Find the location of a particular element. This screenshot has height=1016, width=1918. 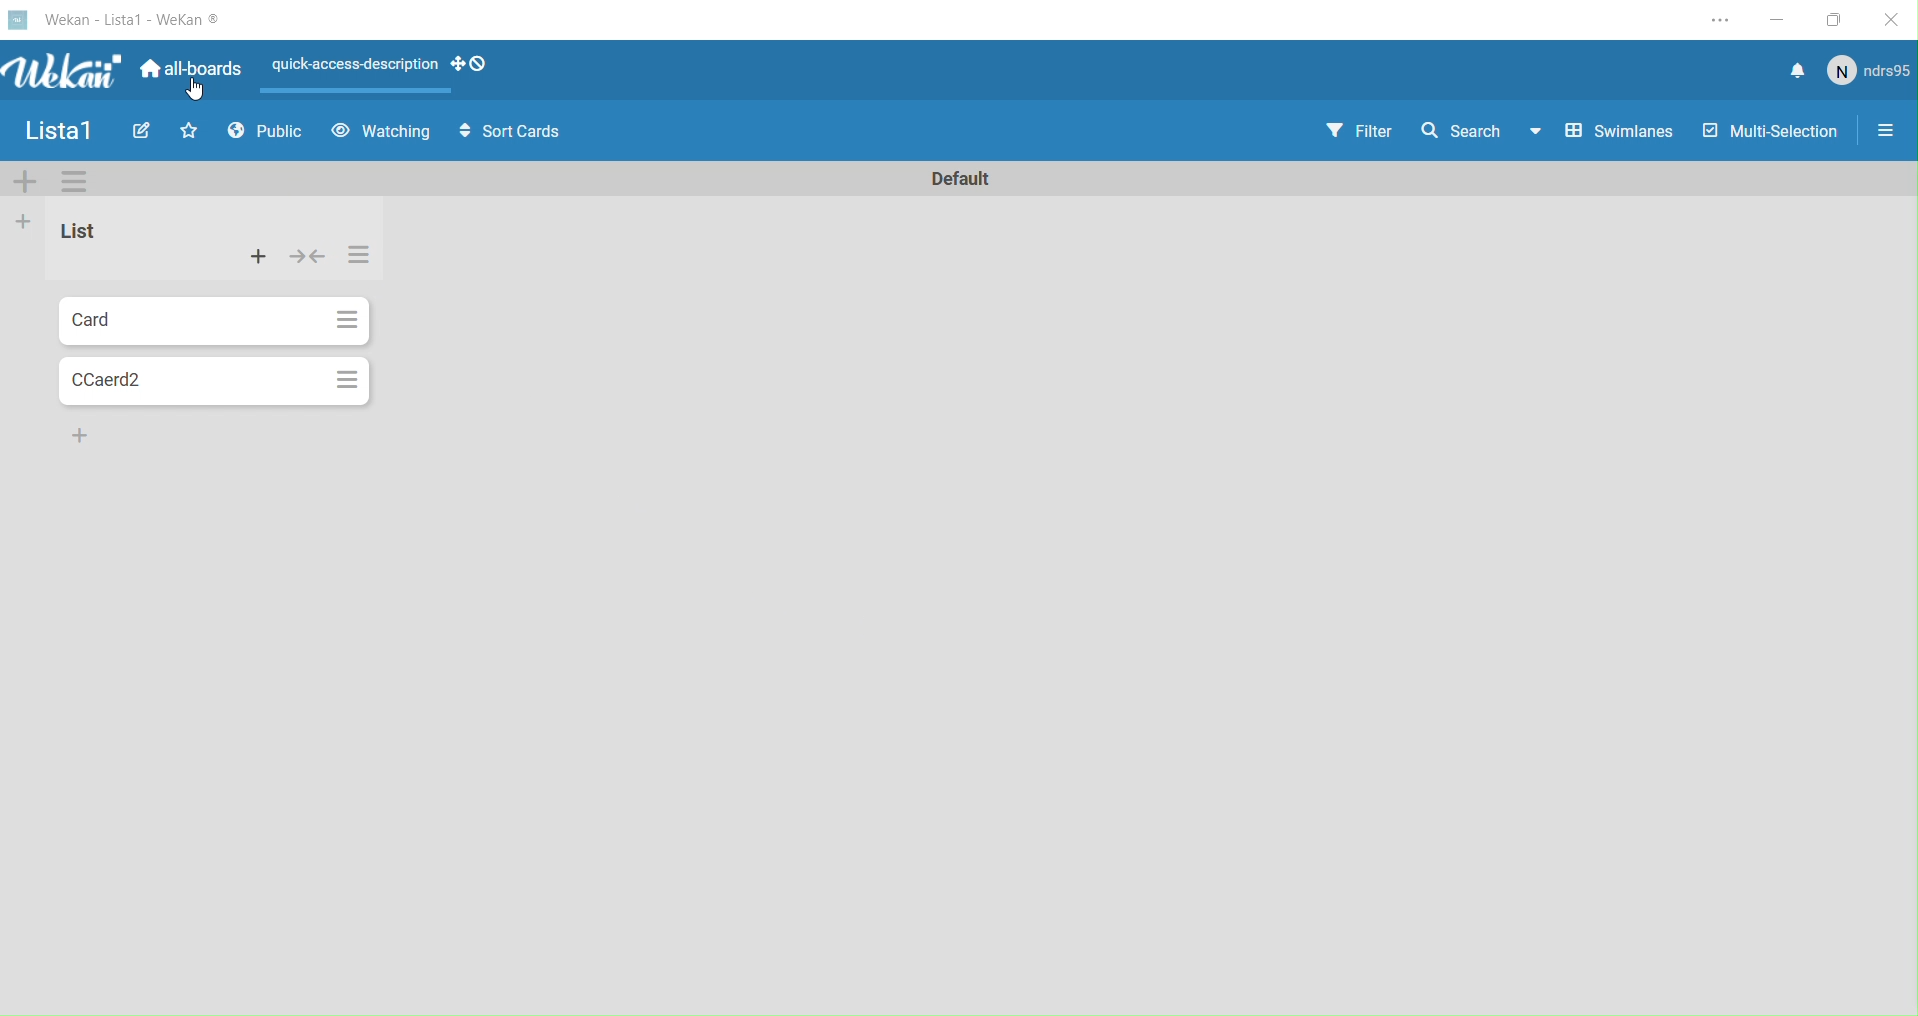

List is located at coordinates (82, 234).